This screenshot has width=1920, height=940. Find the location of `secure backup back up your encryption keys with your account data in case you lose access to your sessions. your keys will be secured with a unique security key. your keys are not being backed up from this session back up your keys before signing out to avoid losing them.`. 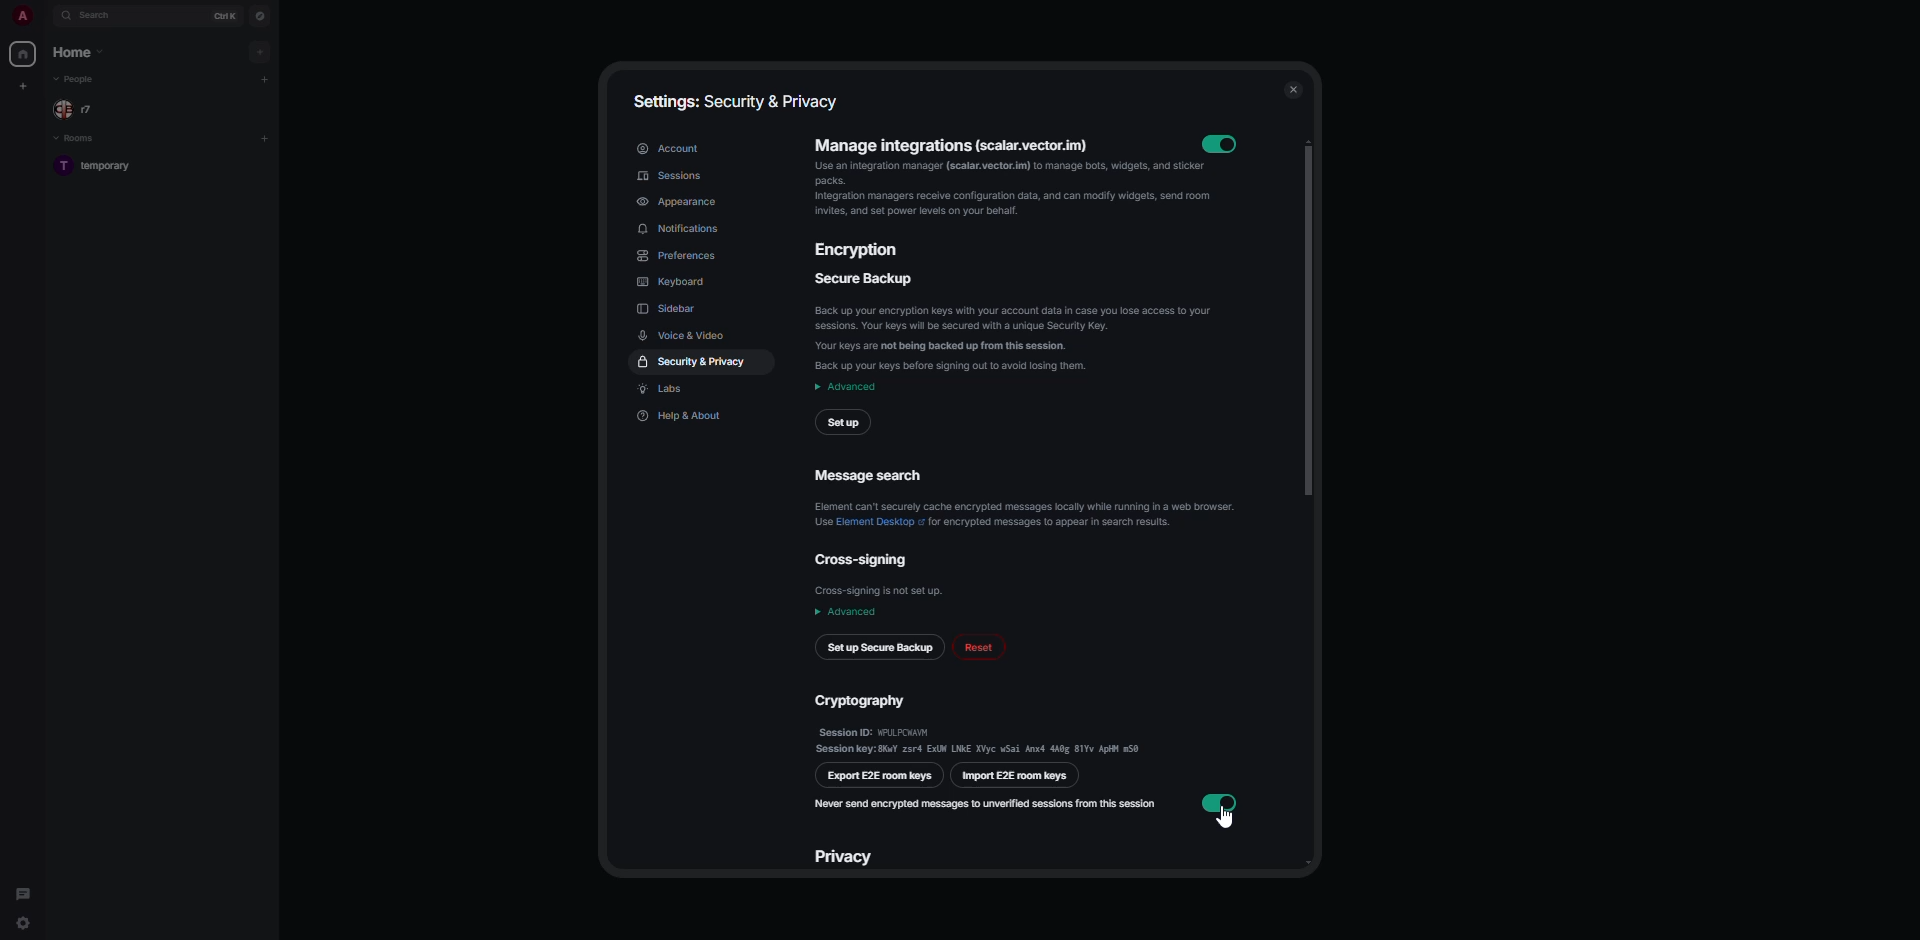

secure backup back up your encryption keys with your account data in case you lose access to your sessions. your keys will be secured with a unique security key. your keys are not being backed up from this session back up your keys before signing out to avoid losing them. is located at coordinates (1017, 323).